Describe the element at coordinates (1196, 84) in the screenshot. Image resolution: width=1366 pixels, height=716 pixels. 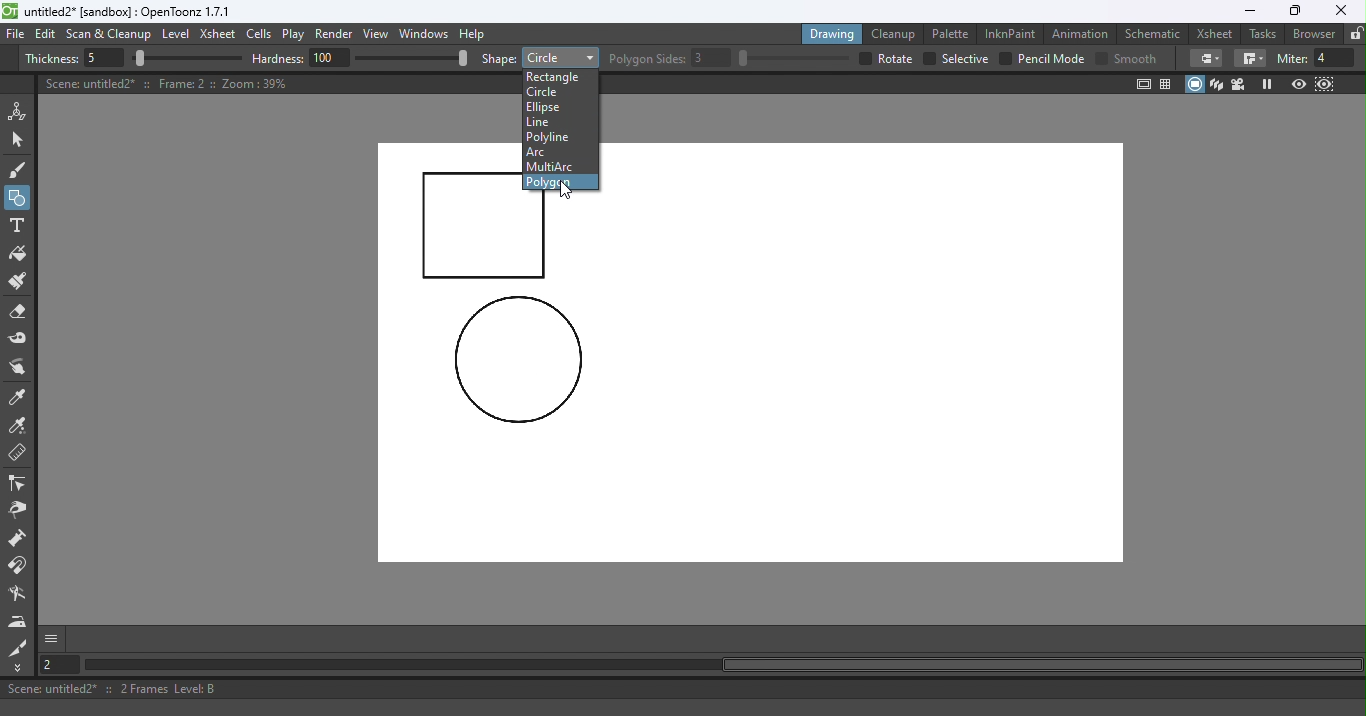
I see `Camera stand view` at that location.